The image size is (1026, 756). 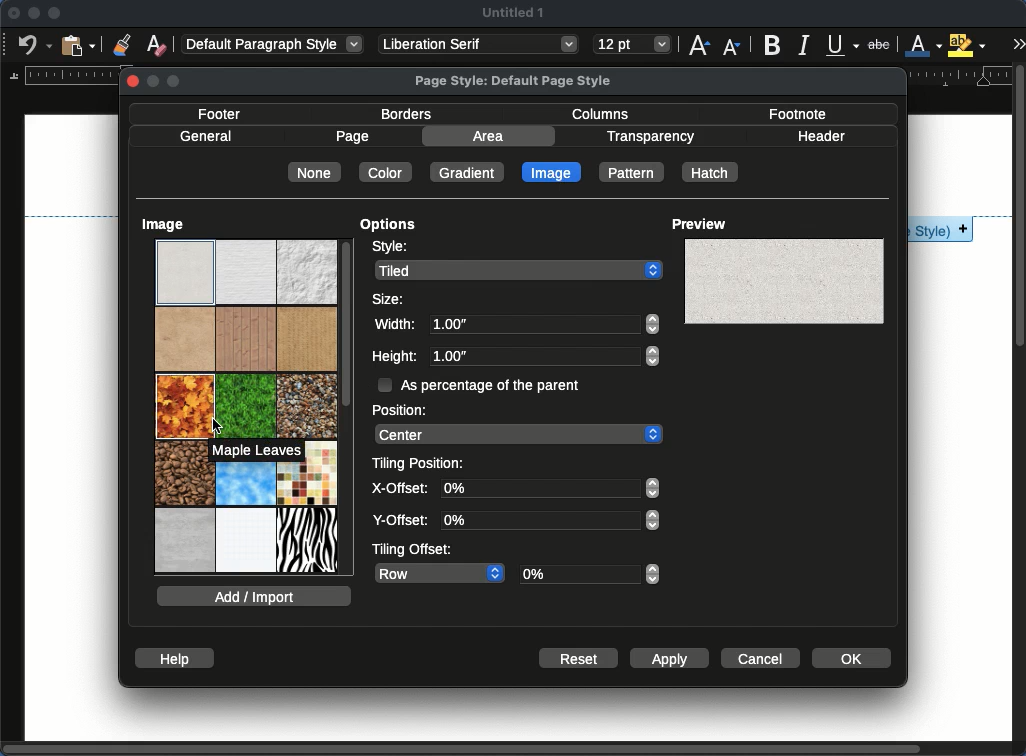 What do you see at coordinates (351, 136) in the screenshot?
I see `page` at bounding box center [351, 136].